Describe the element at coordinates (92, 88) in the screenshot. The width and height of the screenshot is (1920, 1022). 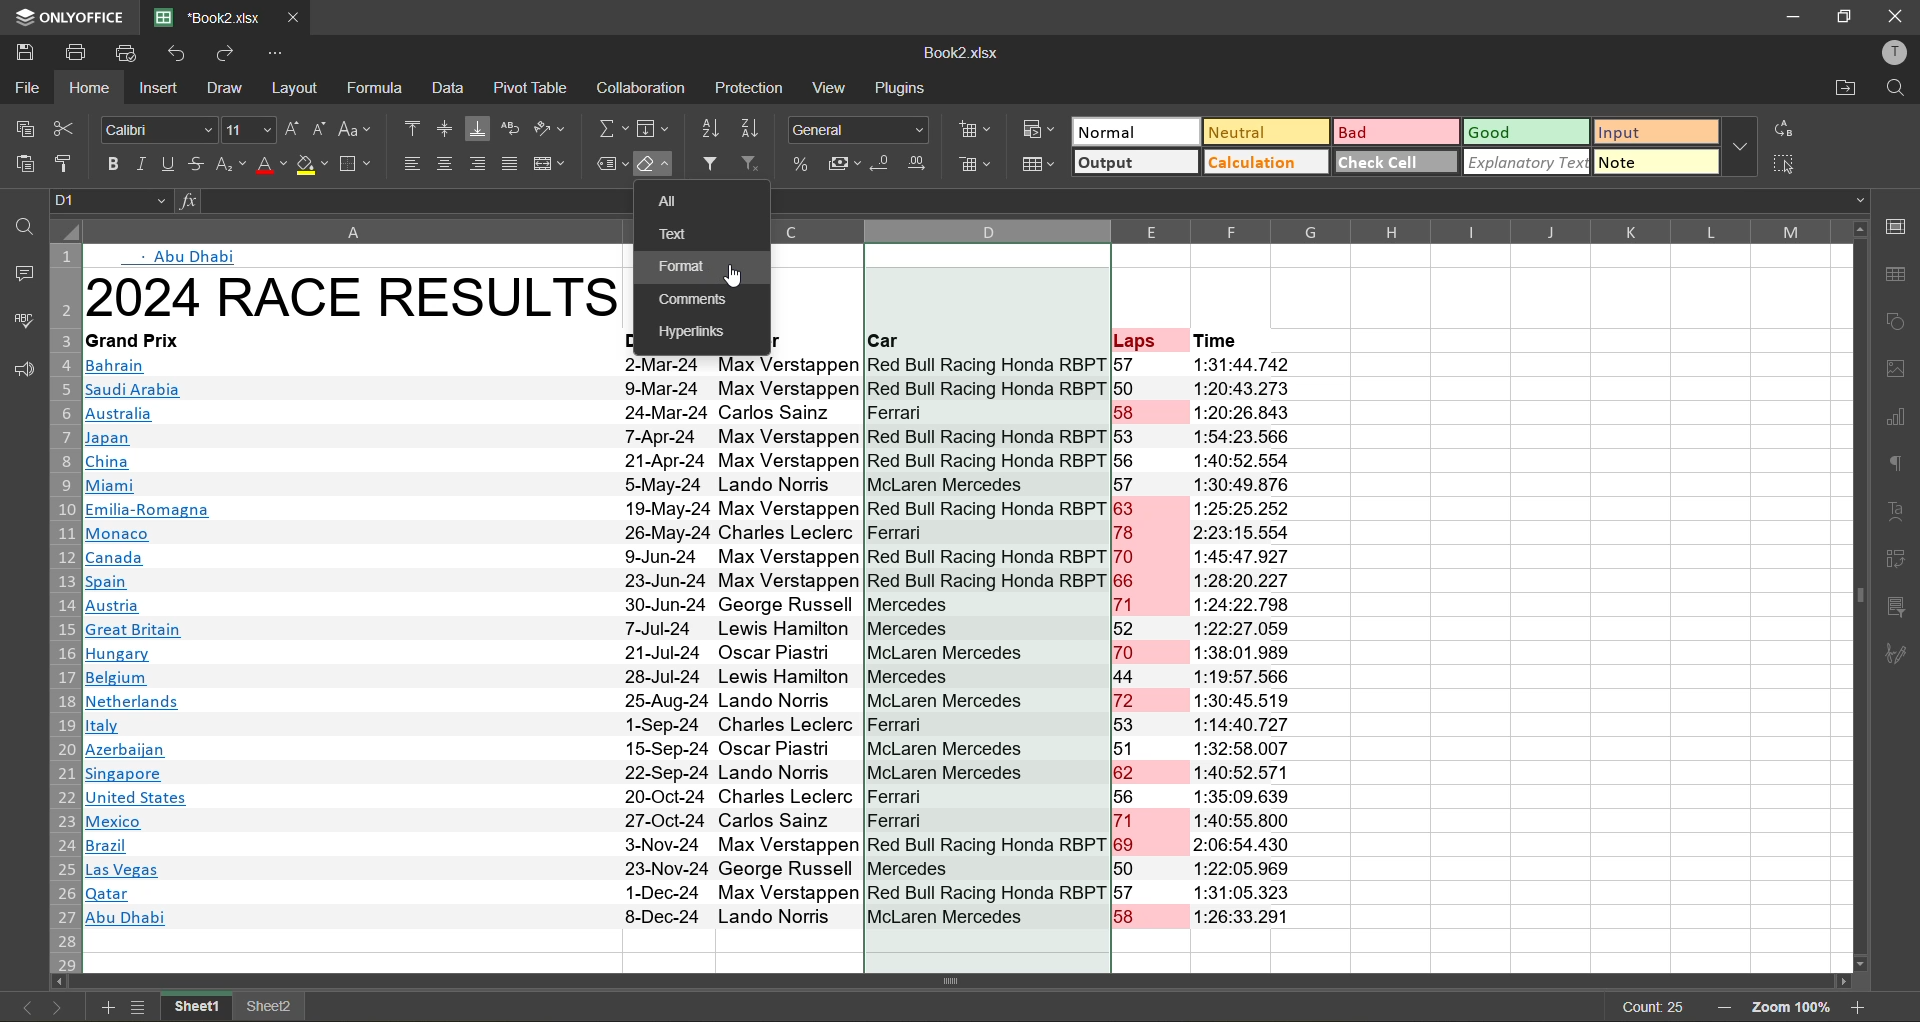
I see `home` at that location.